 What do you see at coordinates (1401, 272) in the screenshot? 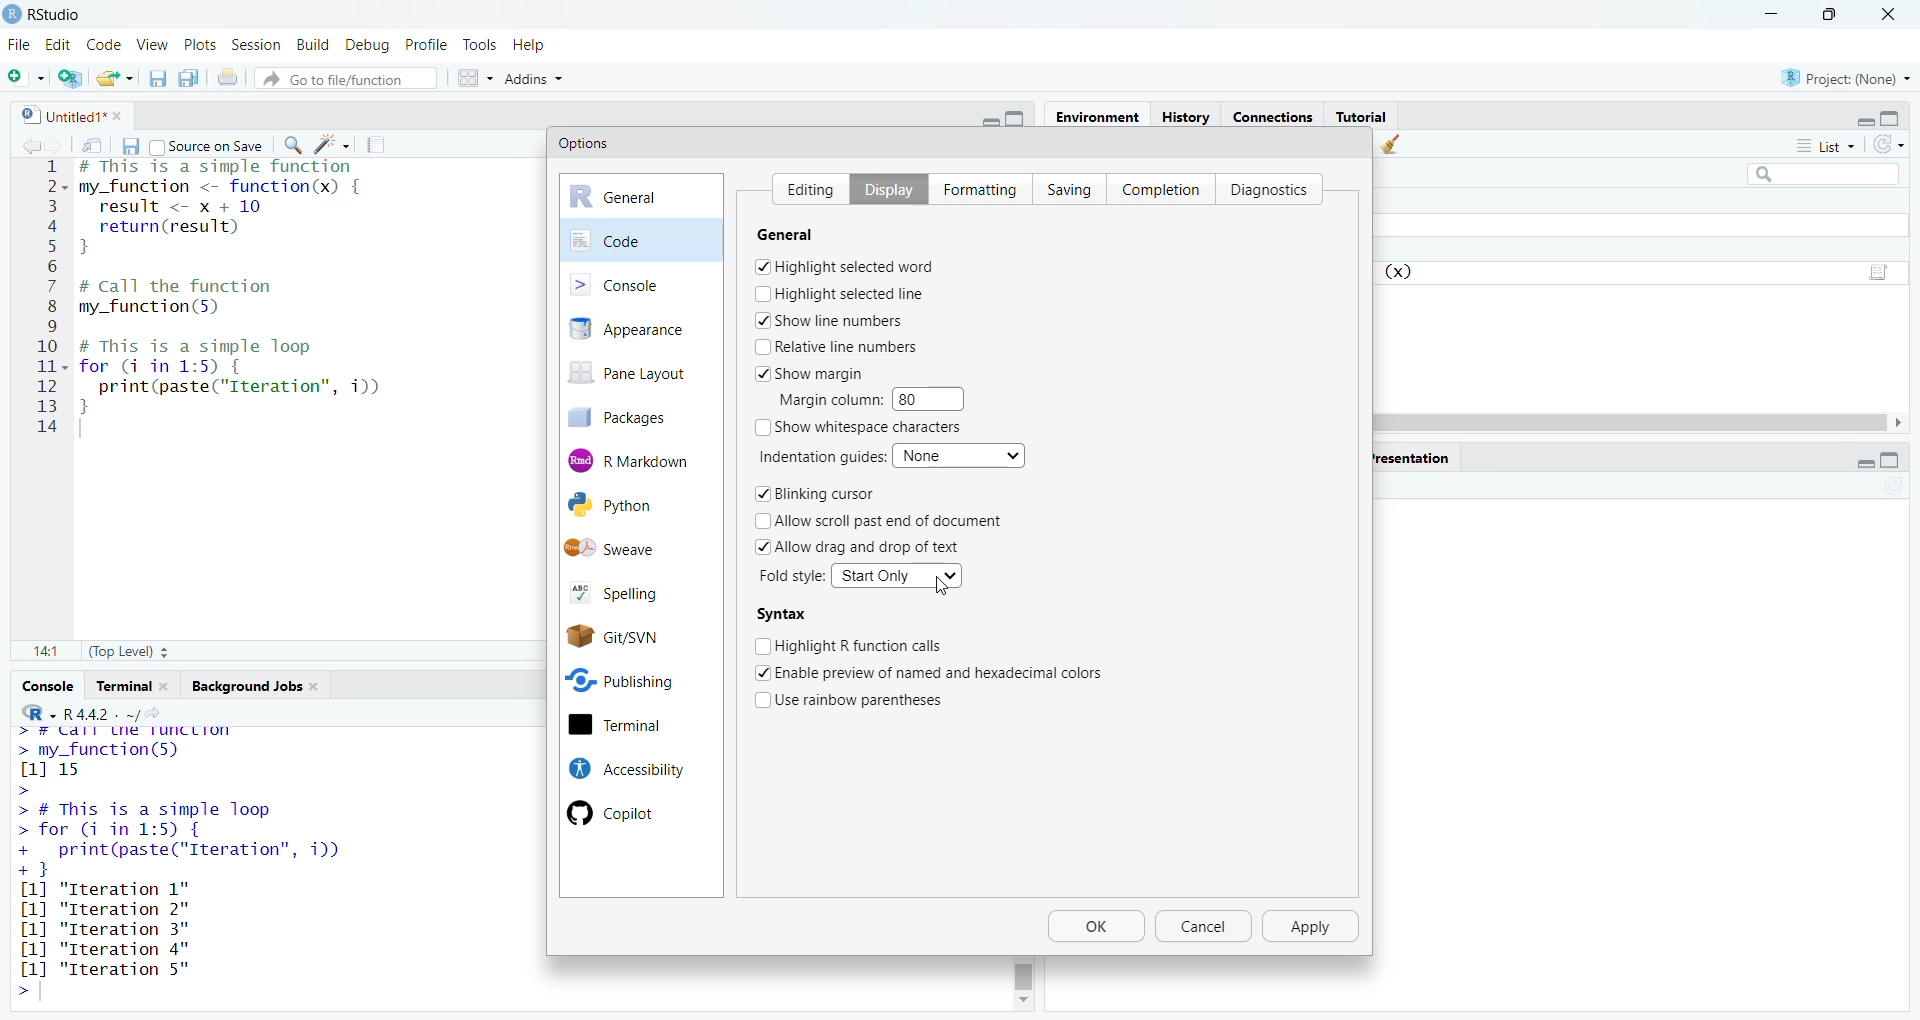
I see `function (x)` at bounding box center [1401, 272].